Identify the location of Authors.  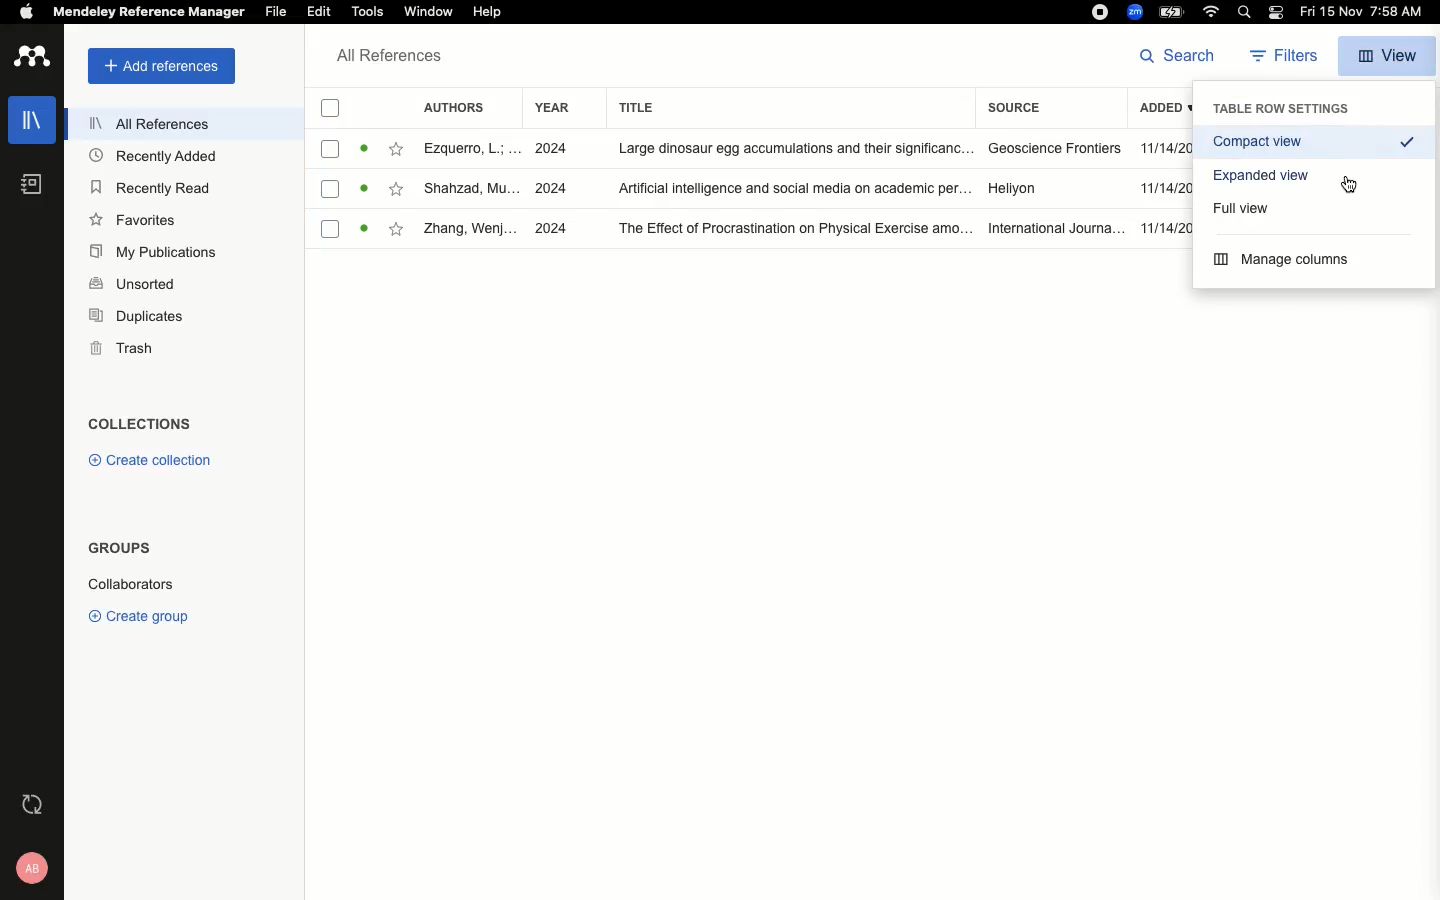
(457, 108).